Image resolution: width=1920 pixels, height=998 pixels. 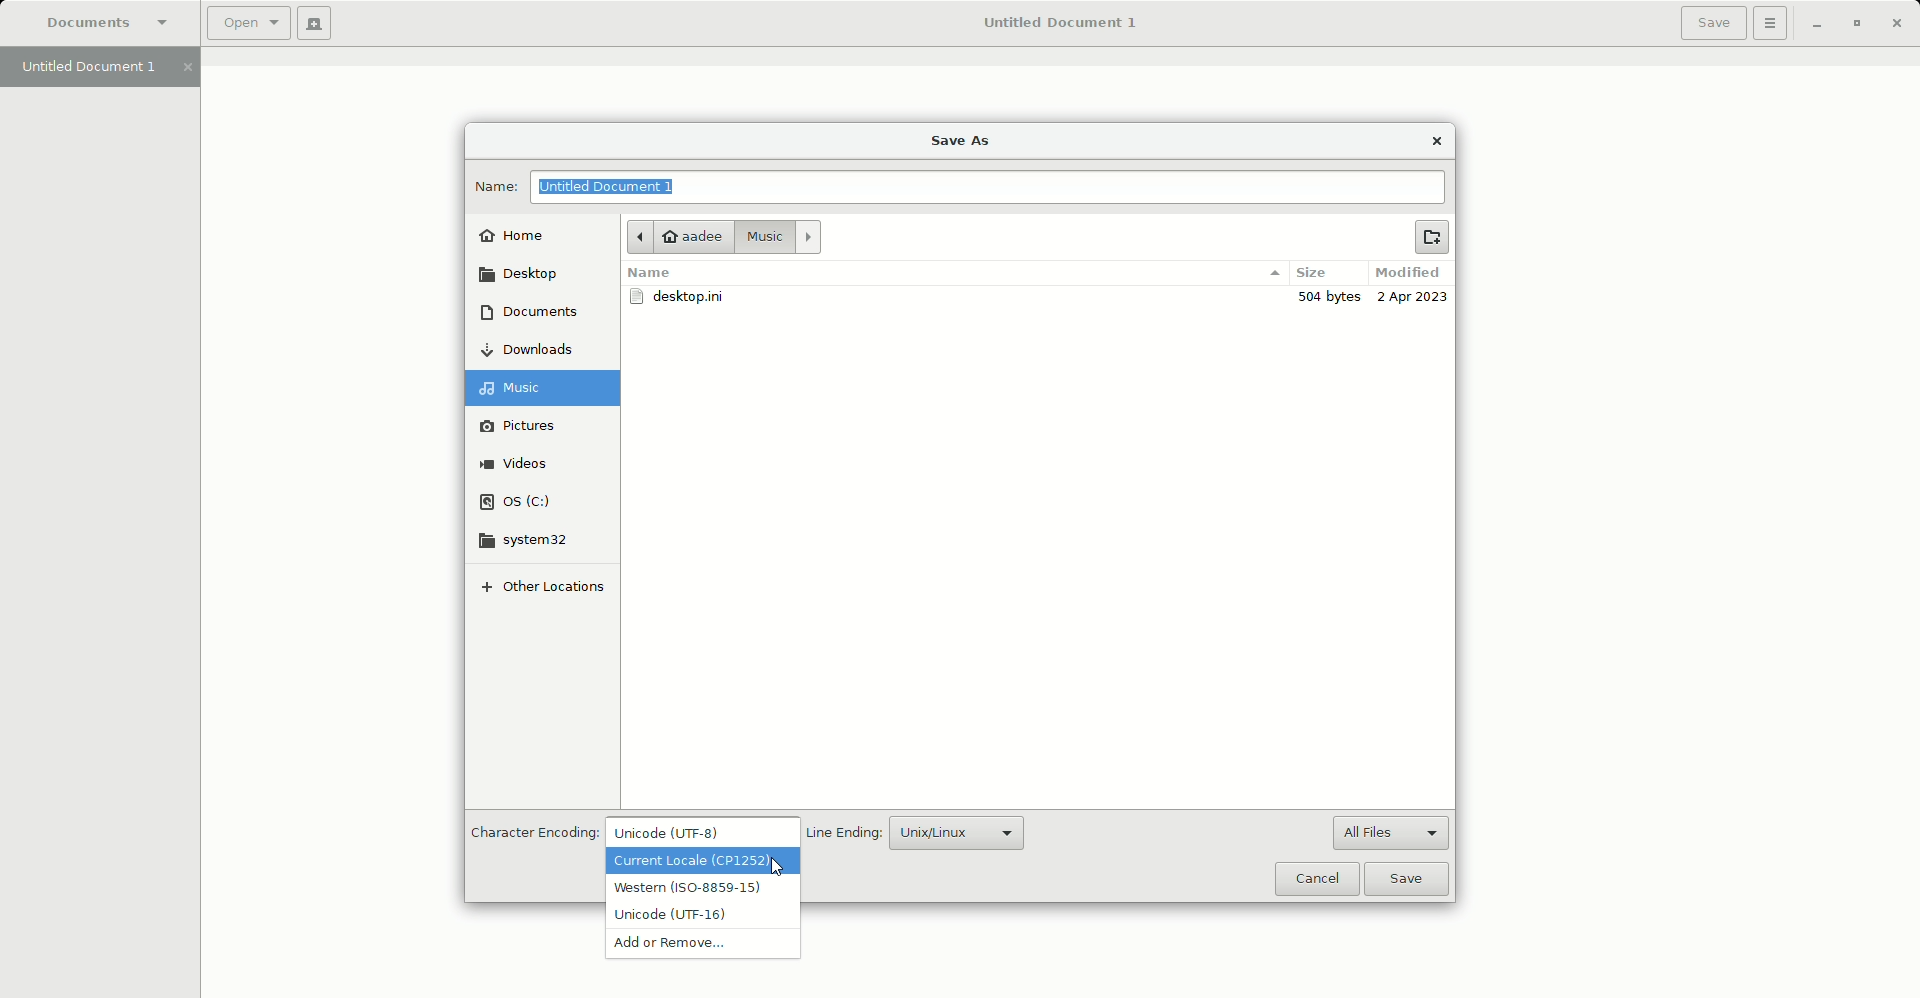 What do you see at coordinates (242, 23) in the screenshot?
I see `Open` at bounding box center [242, 23].